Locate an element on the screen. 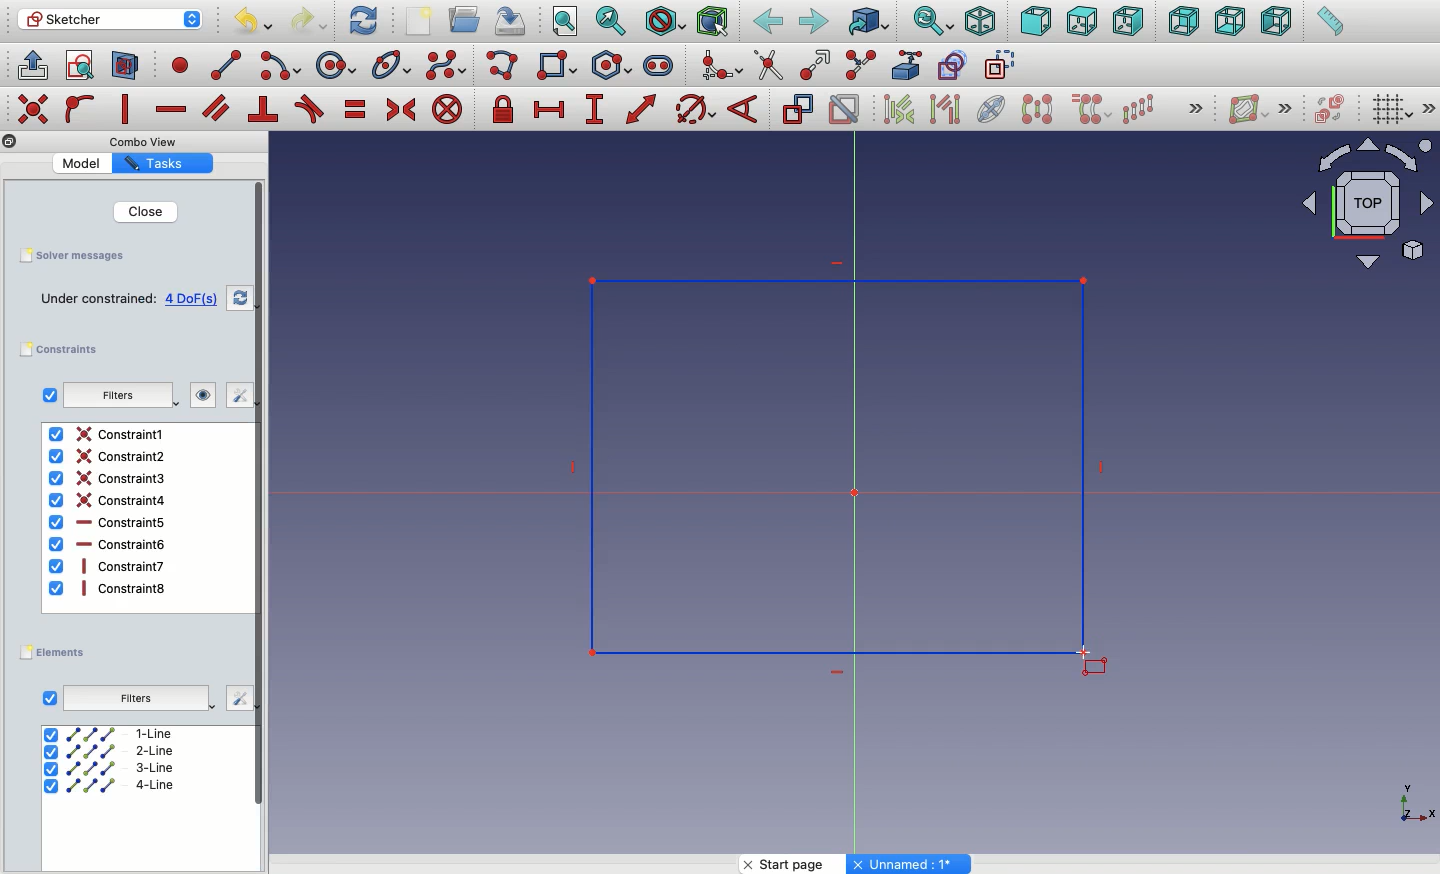 This screenshot has height=874, width=1440. arc is located at coordinates (282, 66).